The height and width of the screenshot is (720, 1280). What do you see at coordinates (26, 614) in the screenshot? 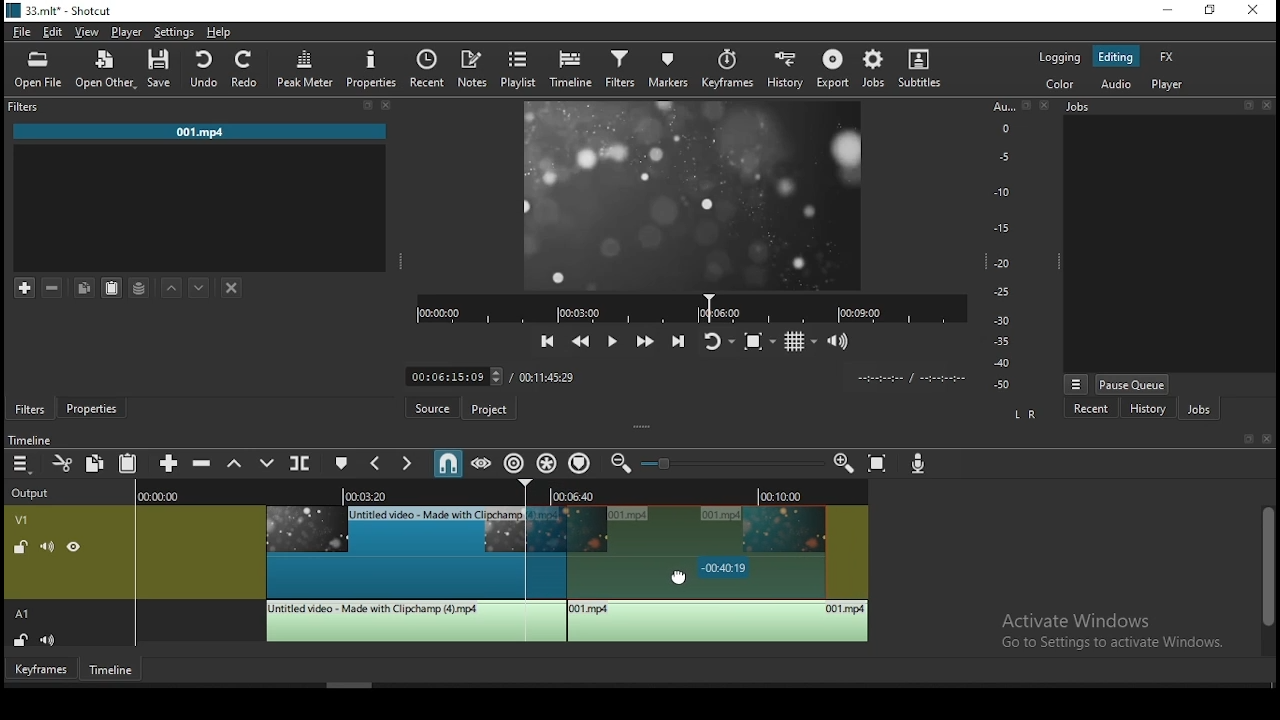
I see `A1` at bounding box center [26, 614].